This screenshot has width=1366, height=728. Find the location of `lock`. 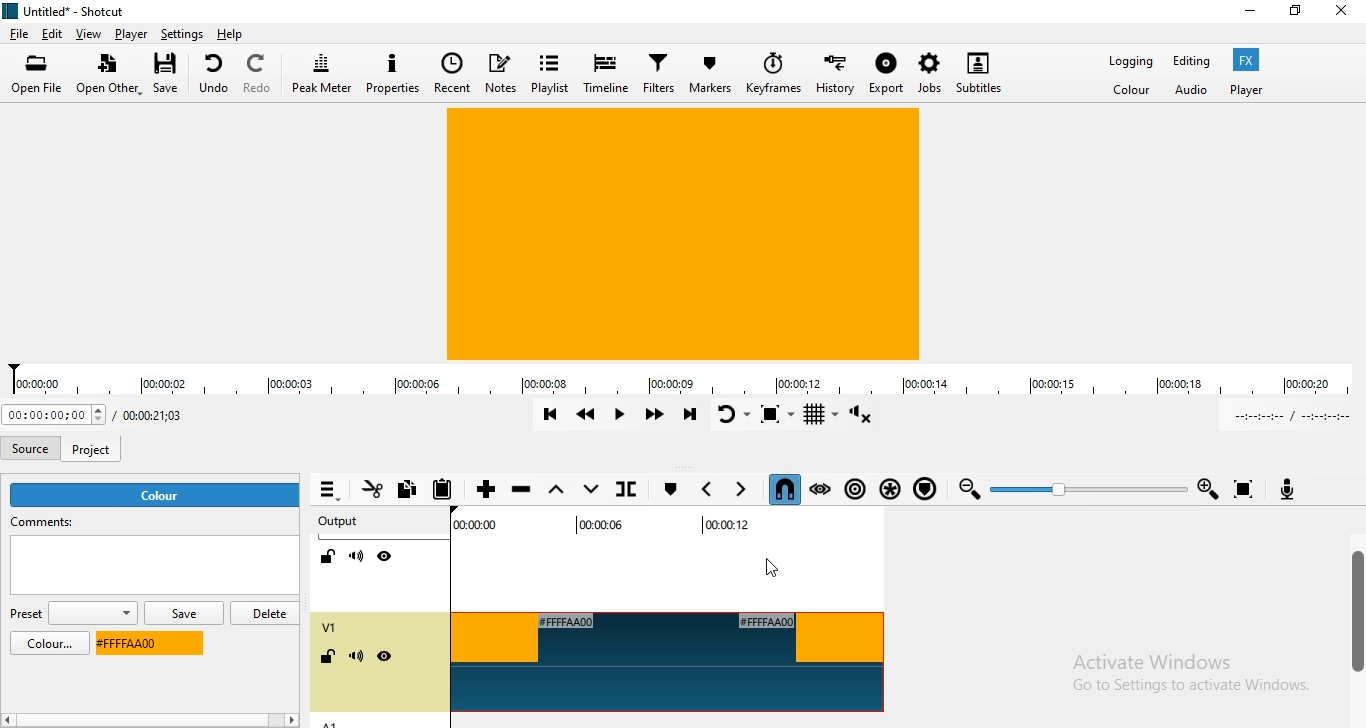

lock is located at coordinates (331, 658).